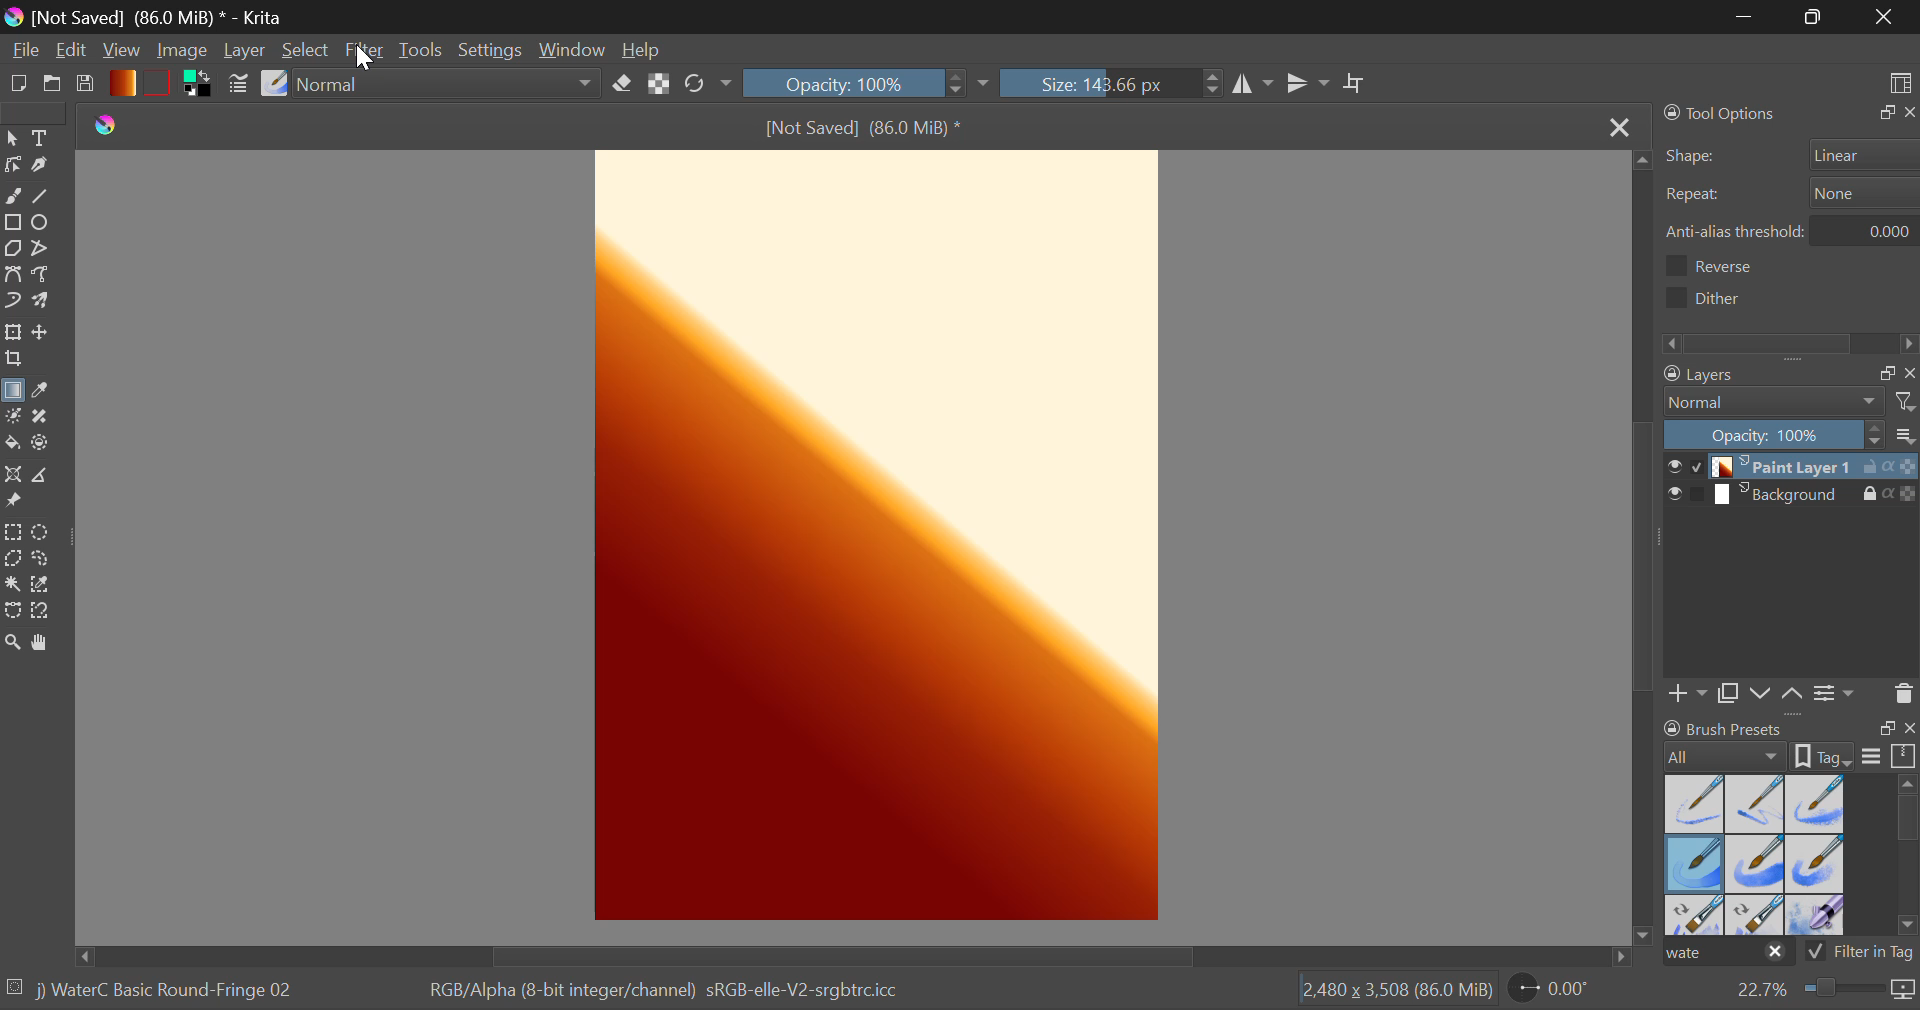 The height and width of the screenshot is (1010, 1920). What do you see at coordinates (1908, 401) in the screenshot?
I see `filter` at bounding box center [1908, 401].